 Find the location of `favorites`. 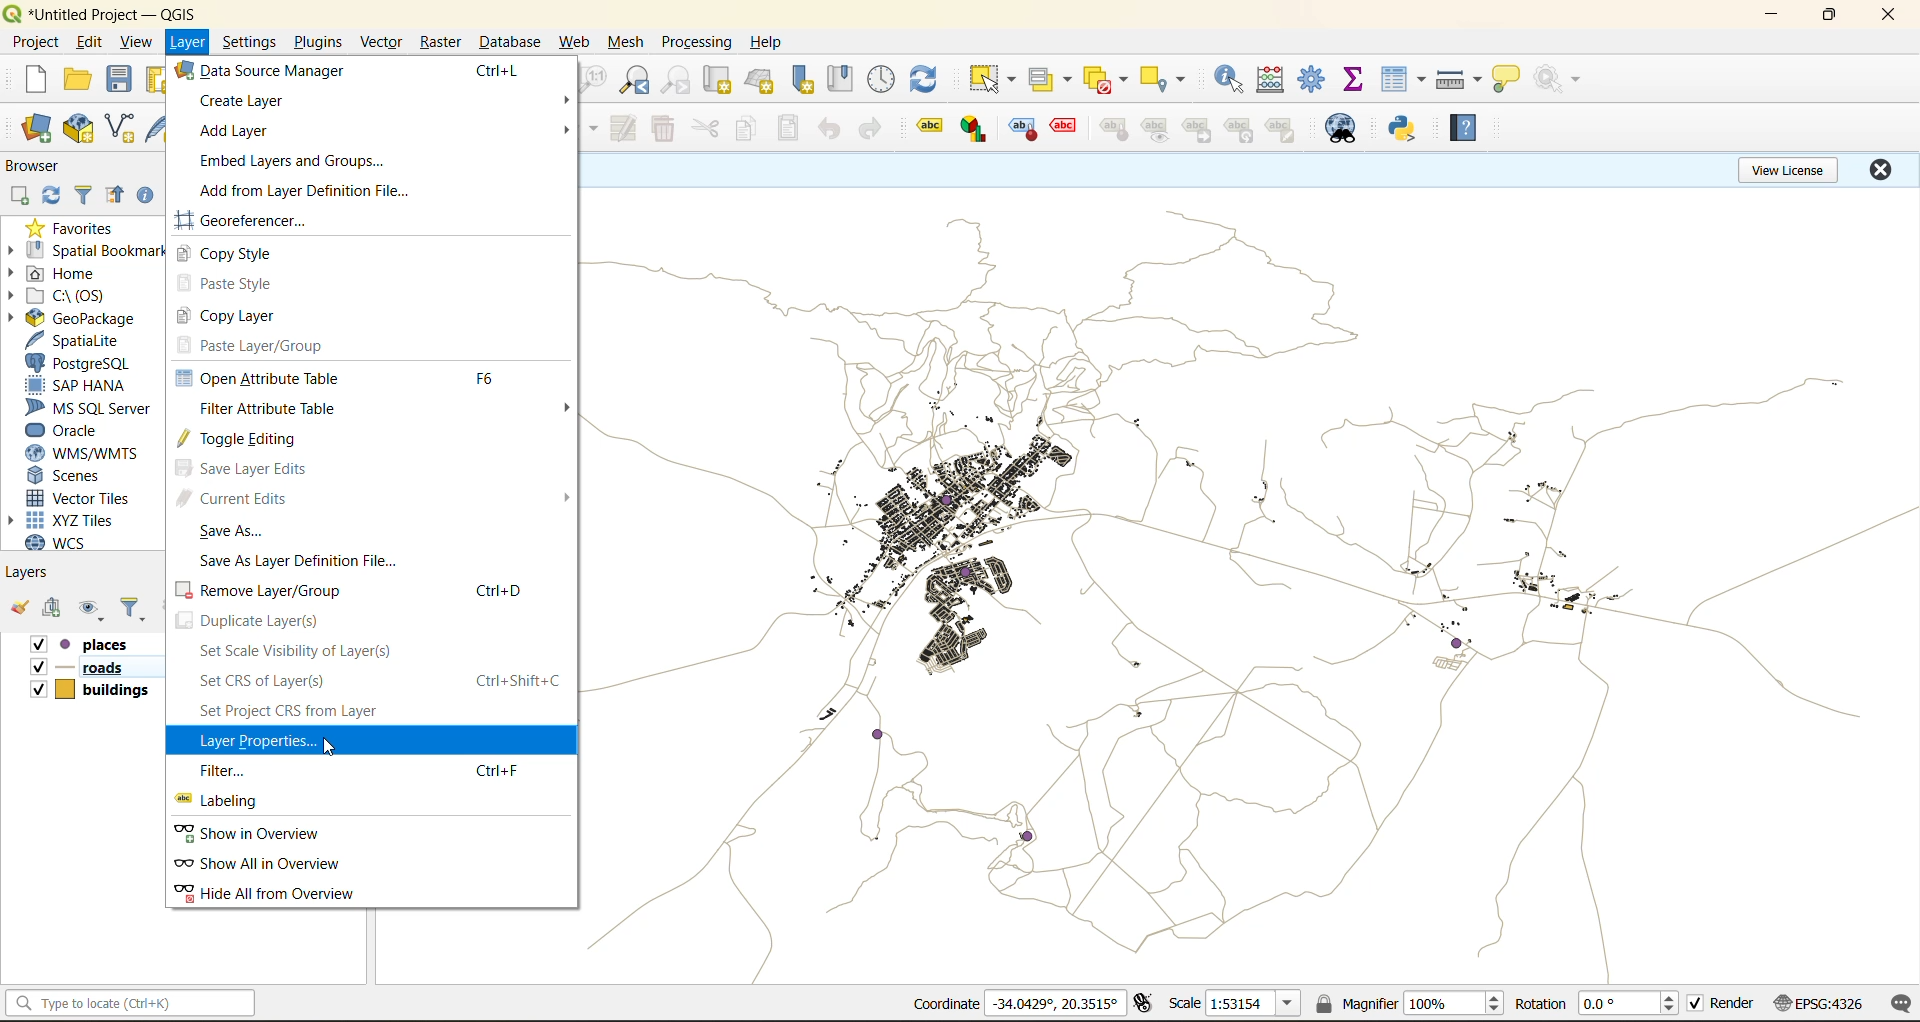

favorites is located at coordinates (83, 227).